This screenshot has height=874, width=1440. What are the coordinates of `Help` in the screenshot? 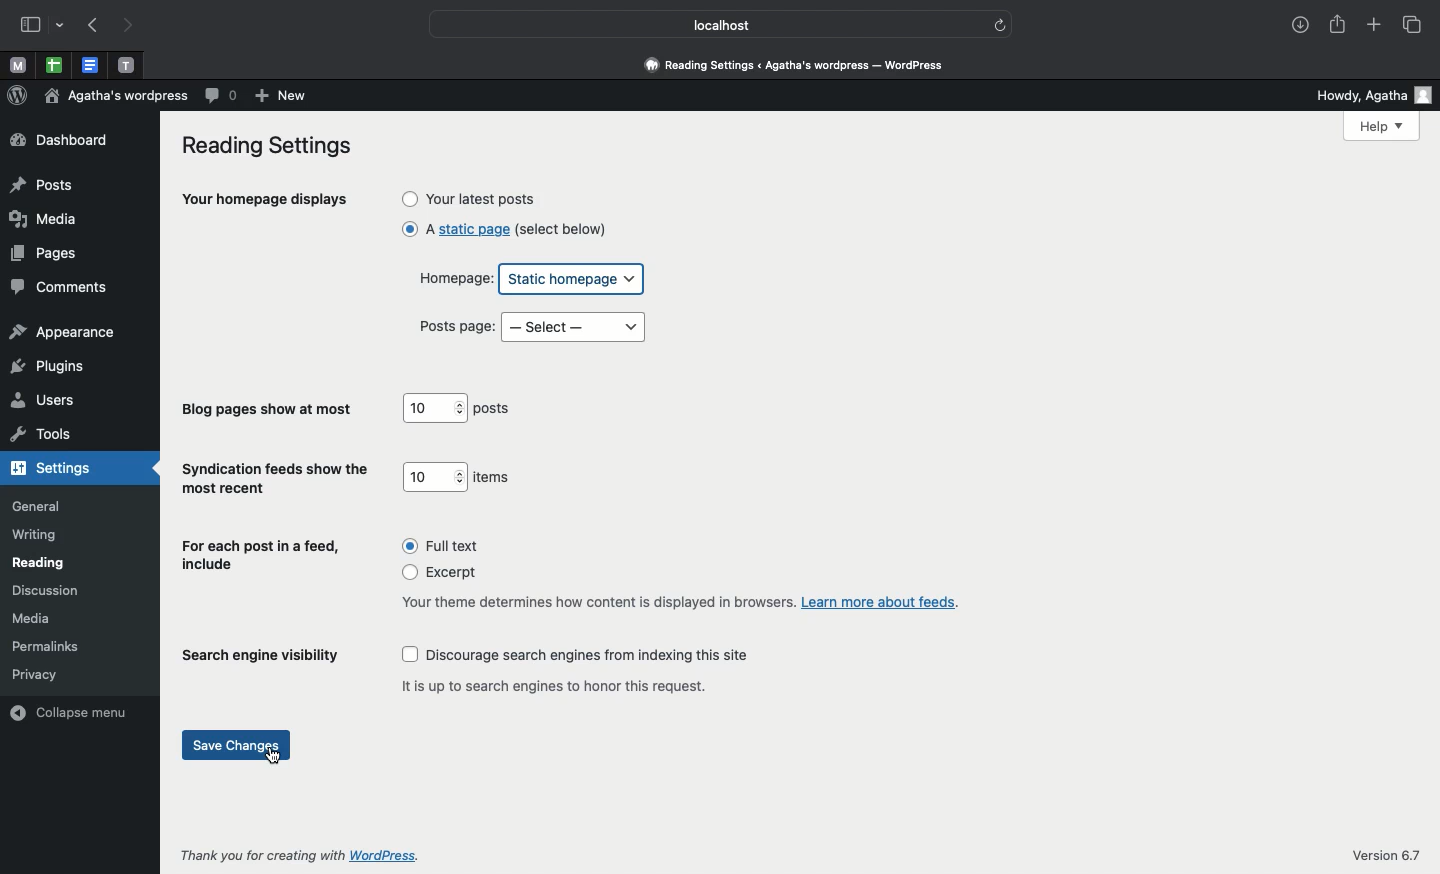 It's located at (1381, 127).